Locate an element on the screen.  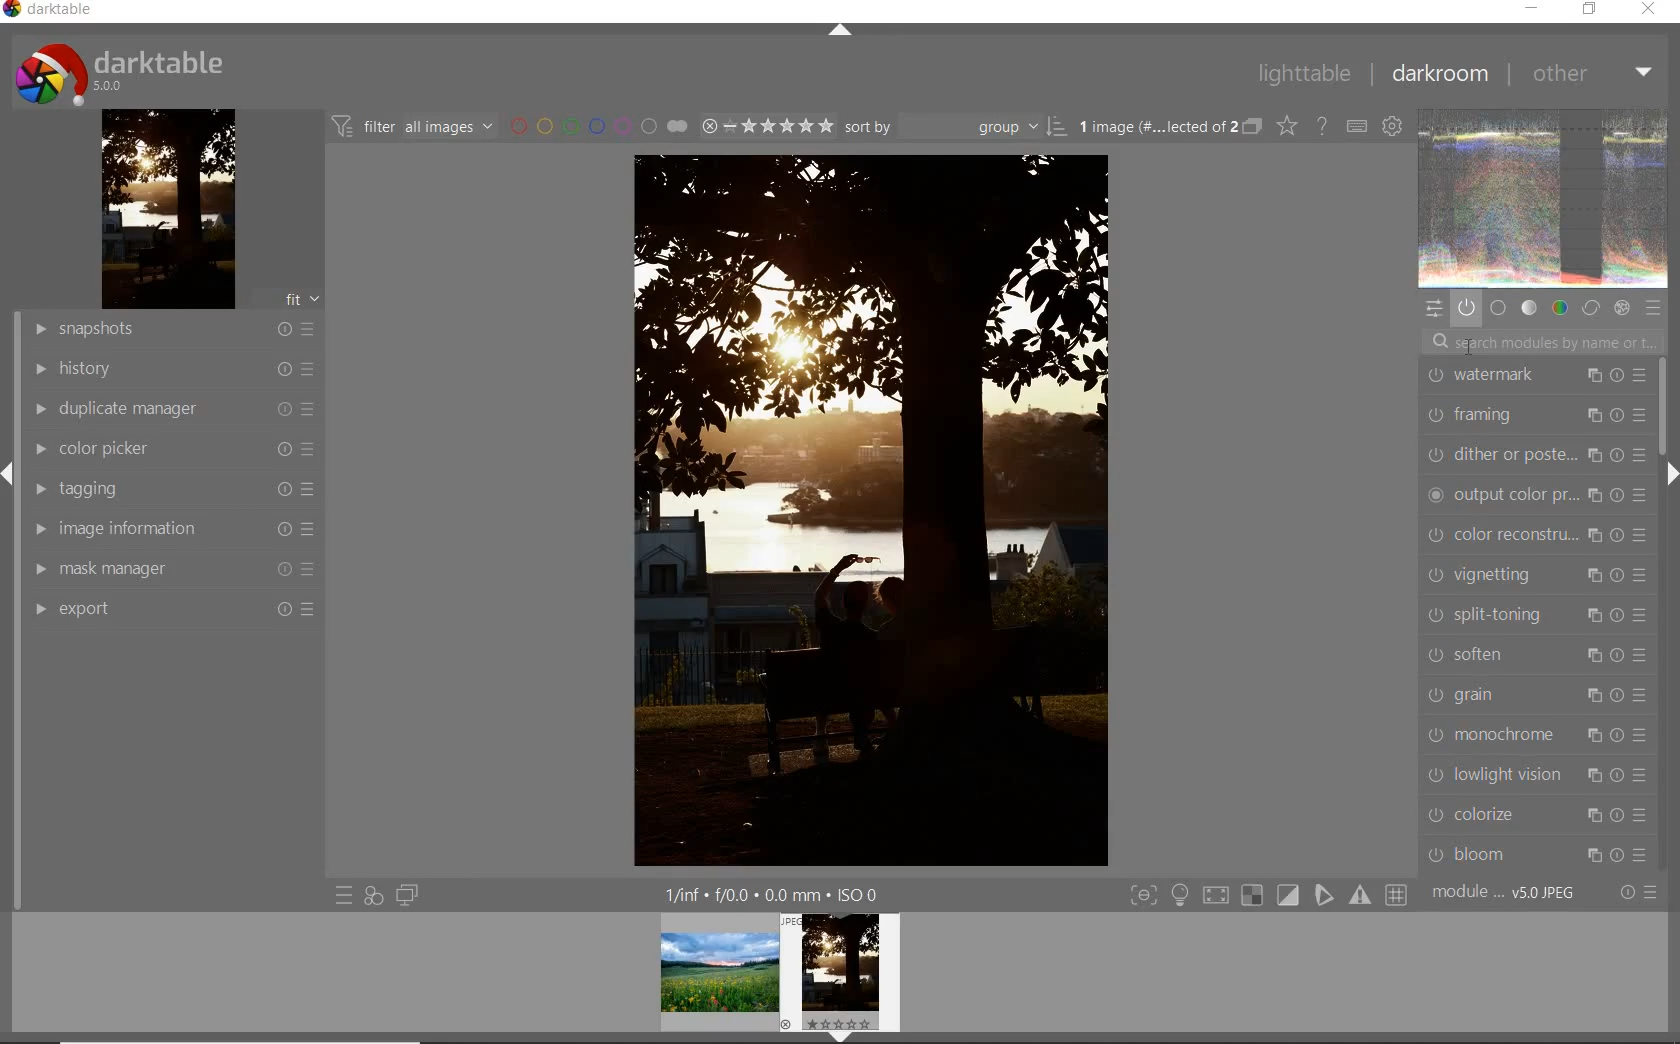
image information is located at coordinates (170, 528).